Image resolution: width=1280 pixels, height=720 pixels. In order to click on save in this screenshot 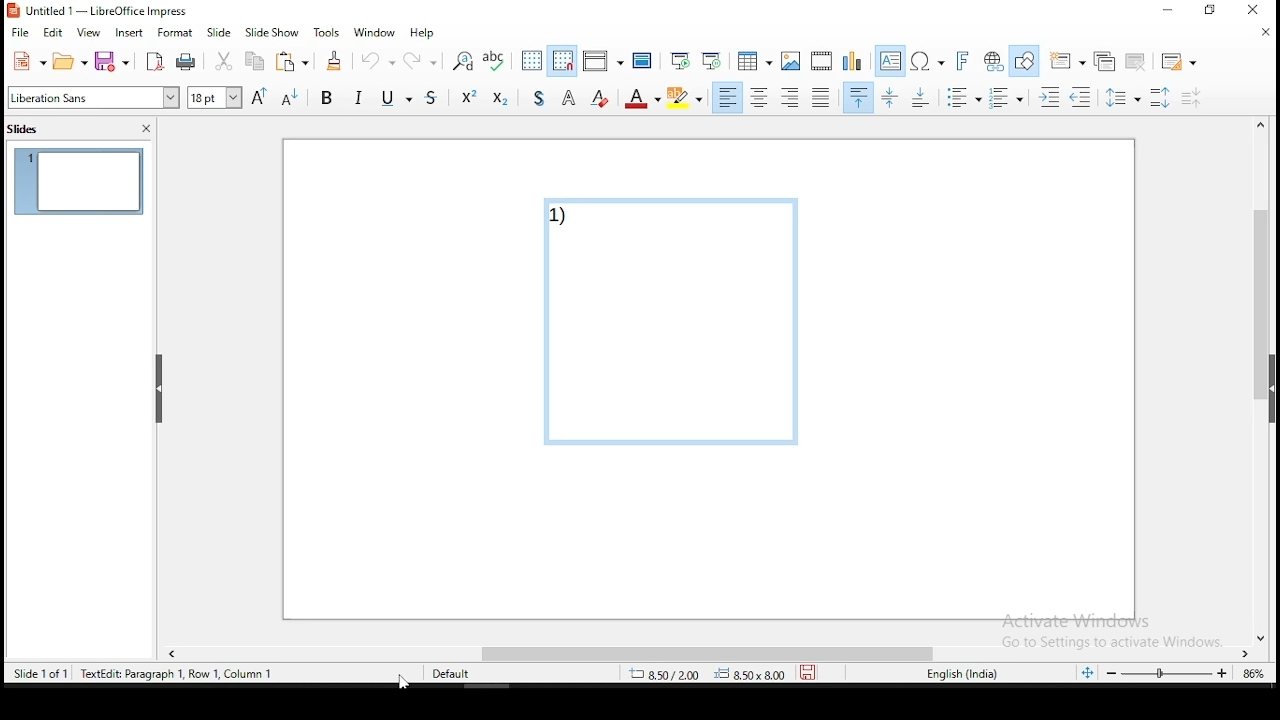, I will do `click(807, 671)`.